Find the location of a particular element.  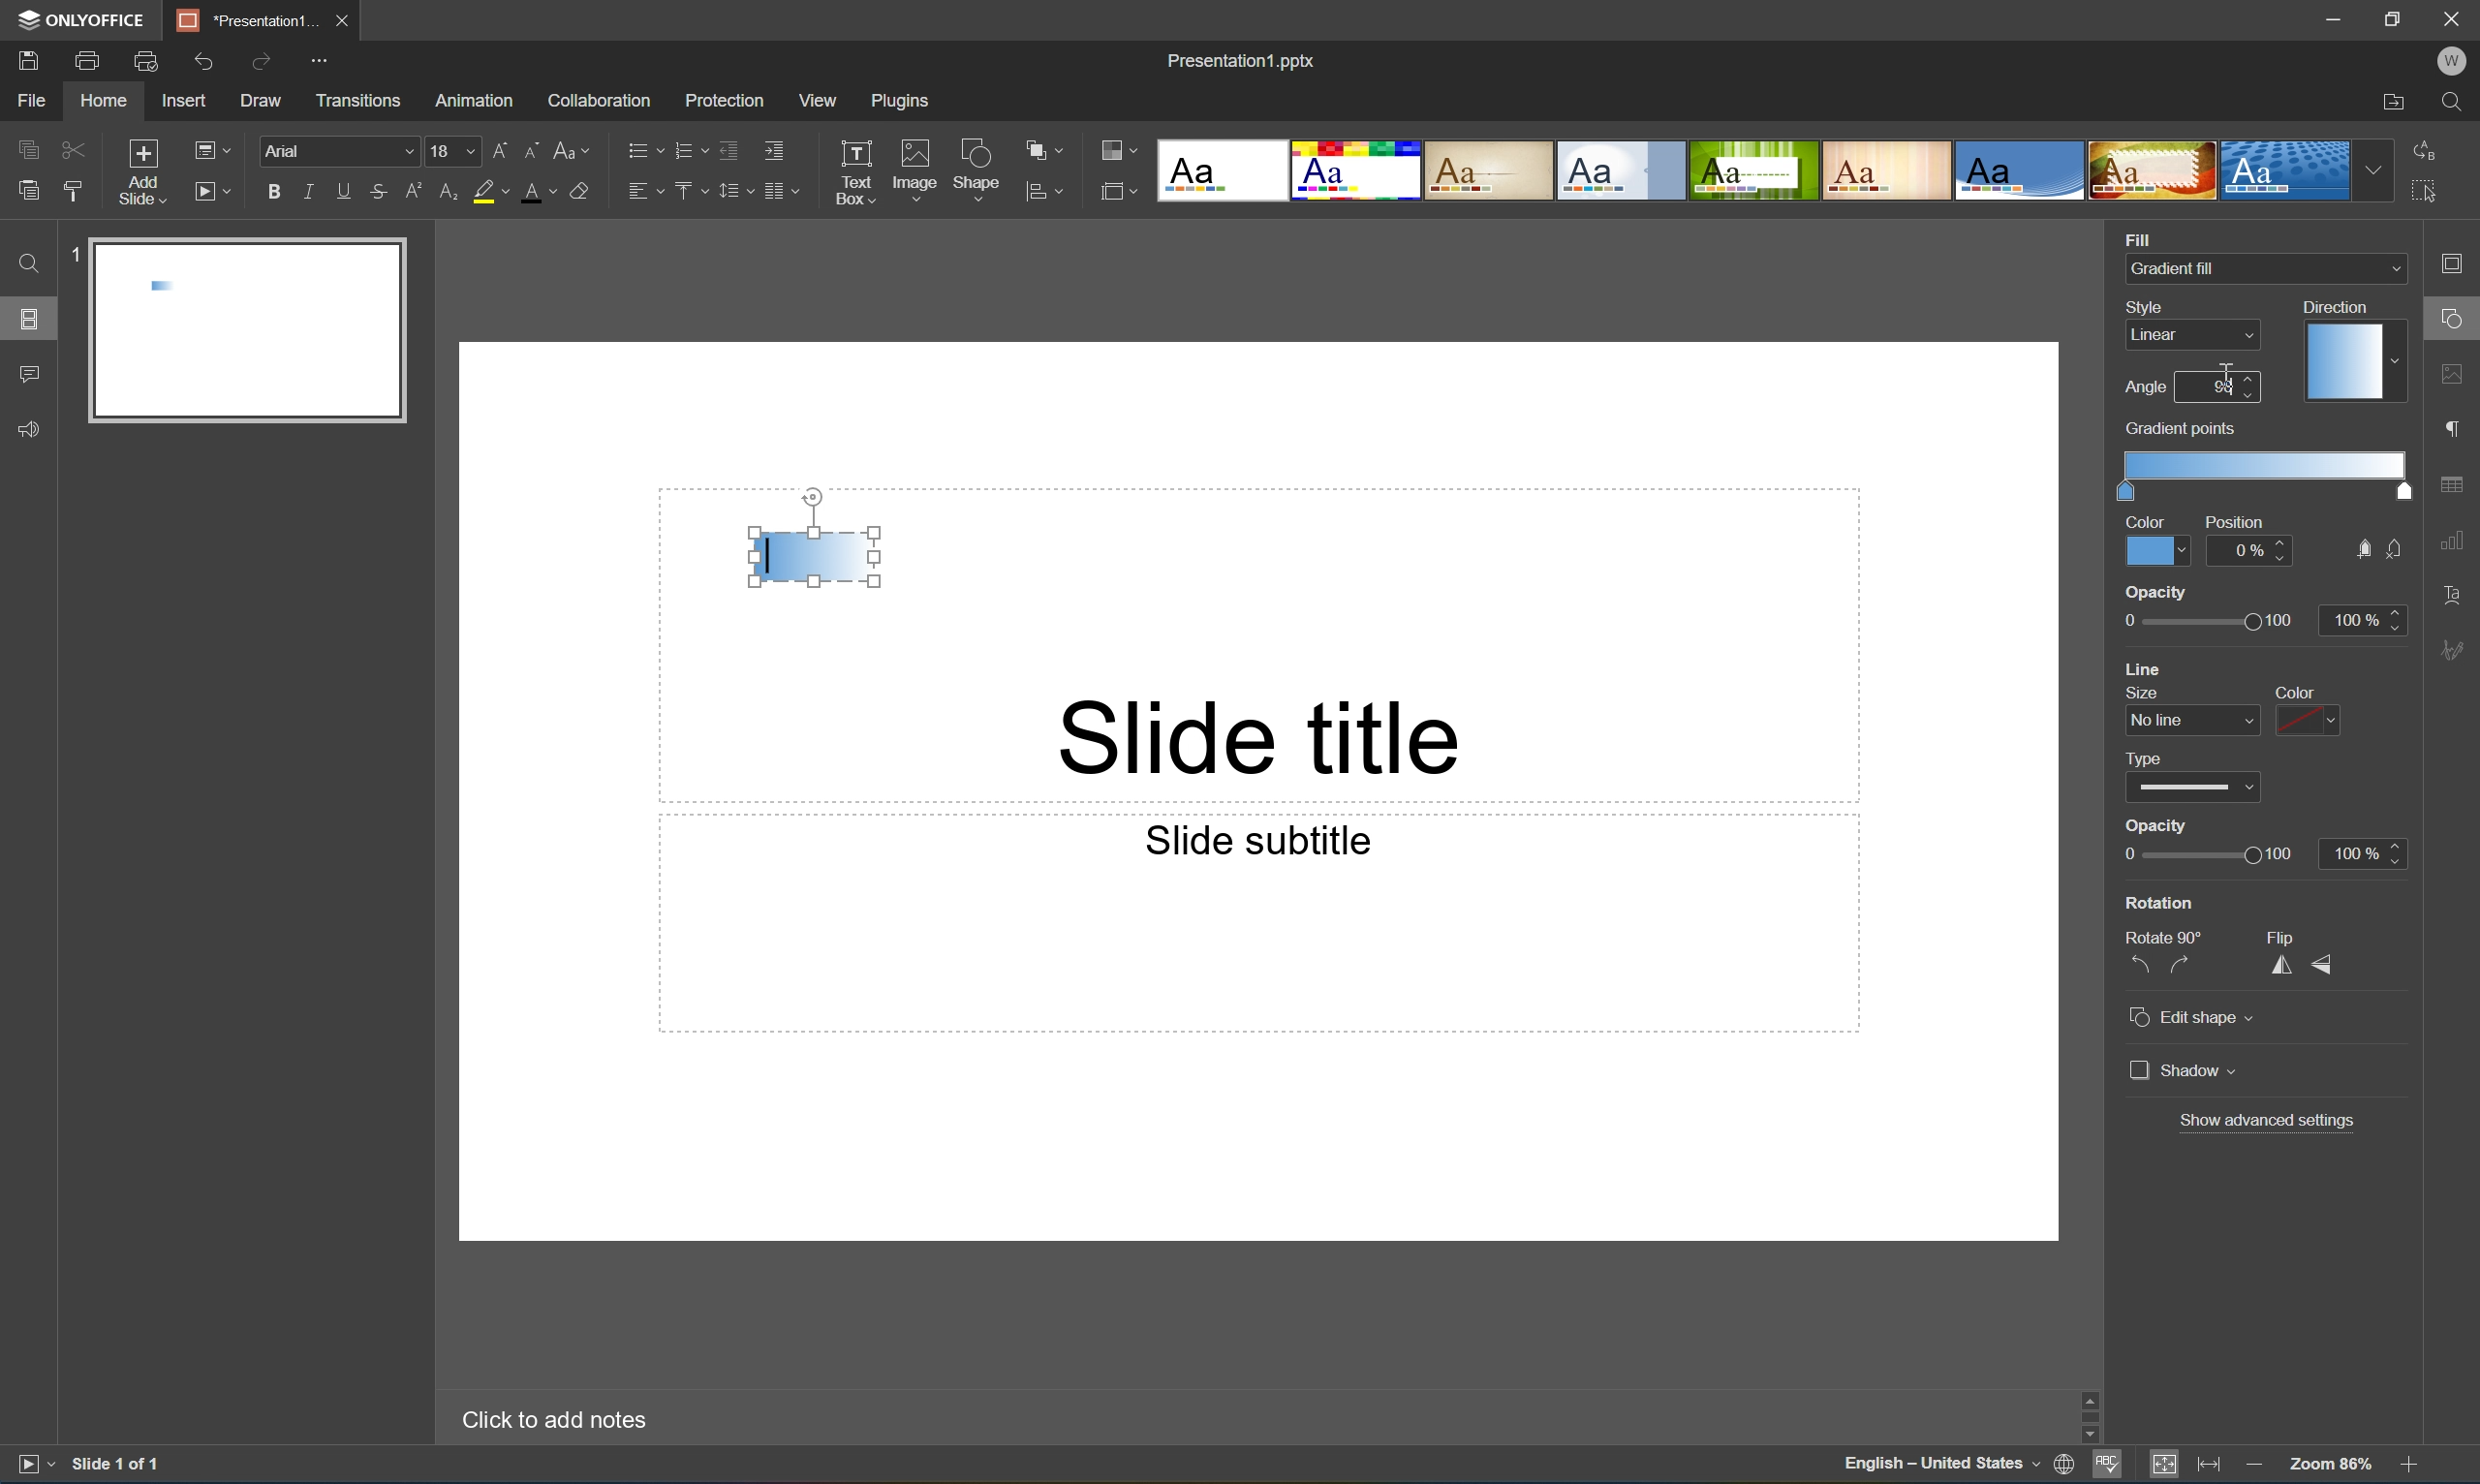

Arrange shape is located at coordinates (1050, 151).